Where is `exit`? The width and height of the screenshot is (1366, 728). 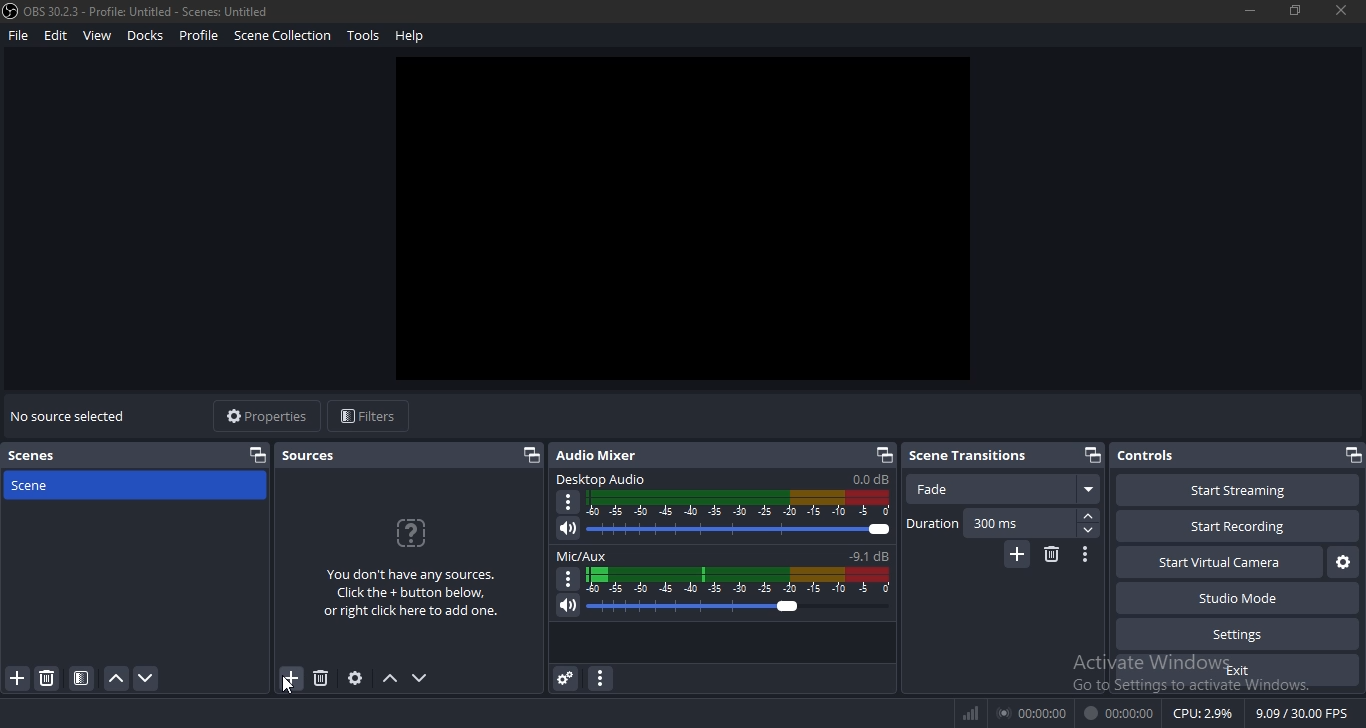 exit is located at coordinates (1222, 670).